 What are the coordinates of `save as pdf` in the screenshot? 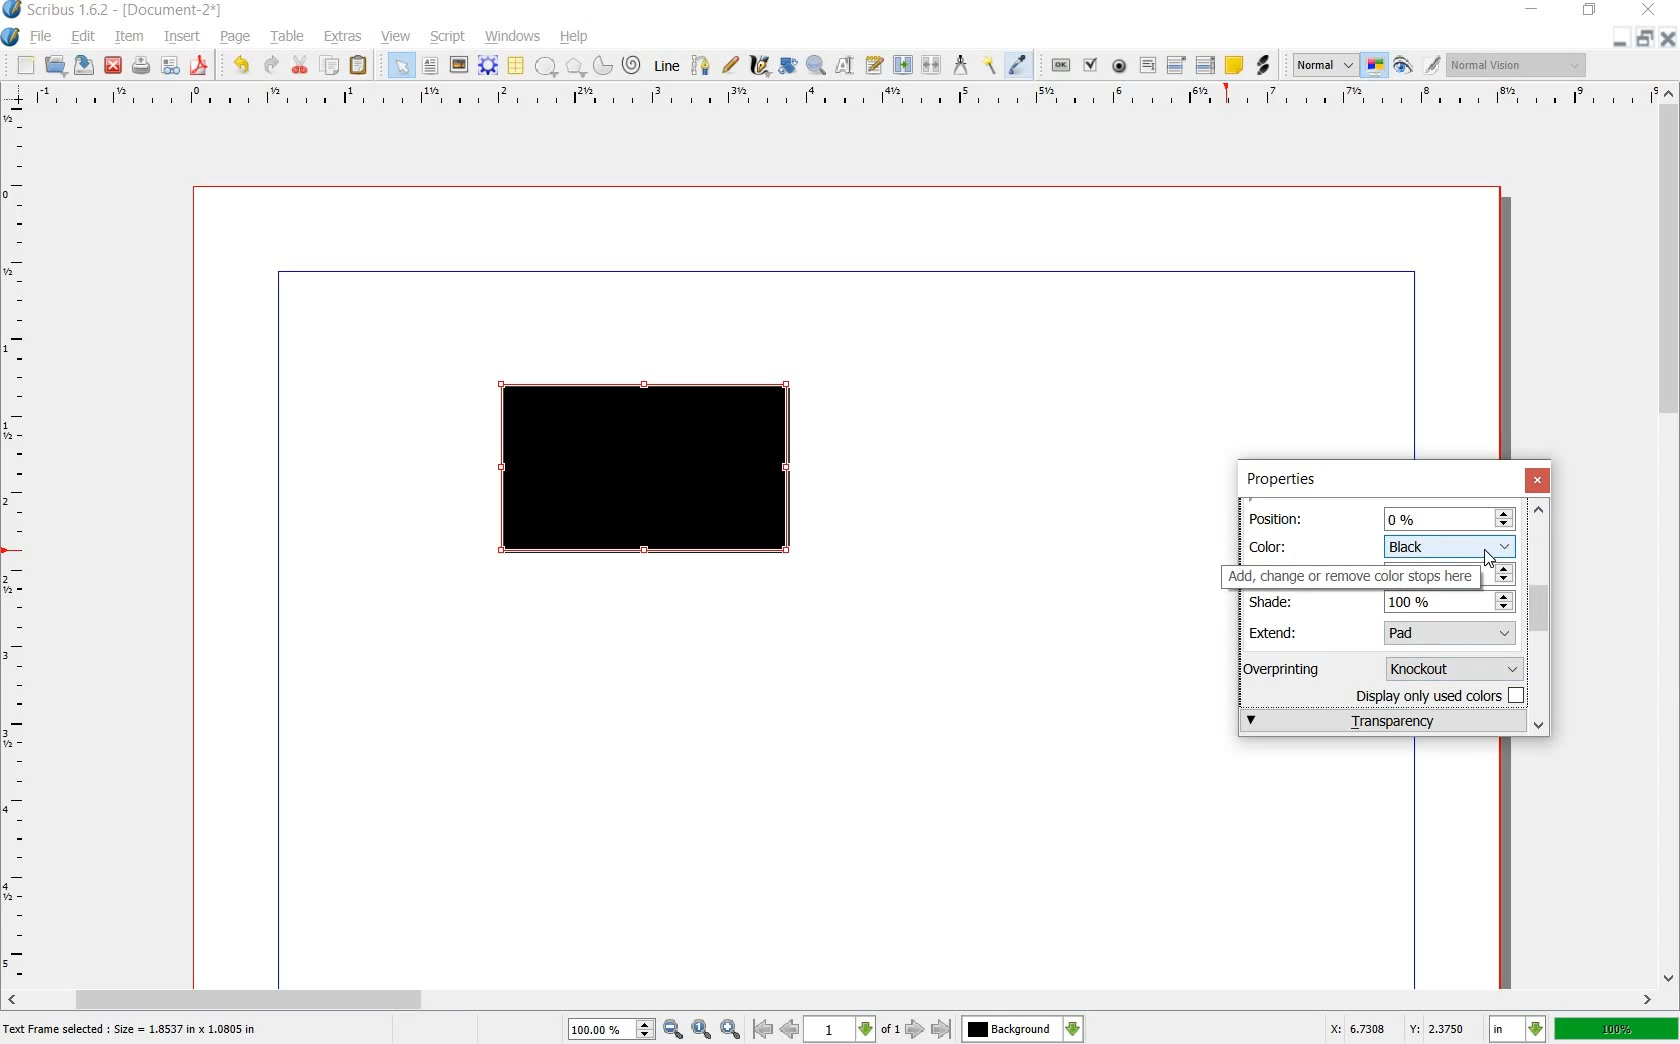 It's located at (199, 66).